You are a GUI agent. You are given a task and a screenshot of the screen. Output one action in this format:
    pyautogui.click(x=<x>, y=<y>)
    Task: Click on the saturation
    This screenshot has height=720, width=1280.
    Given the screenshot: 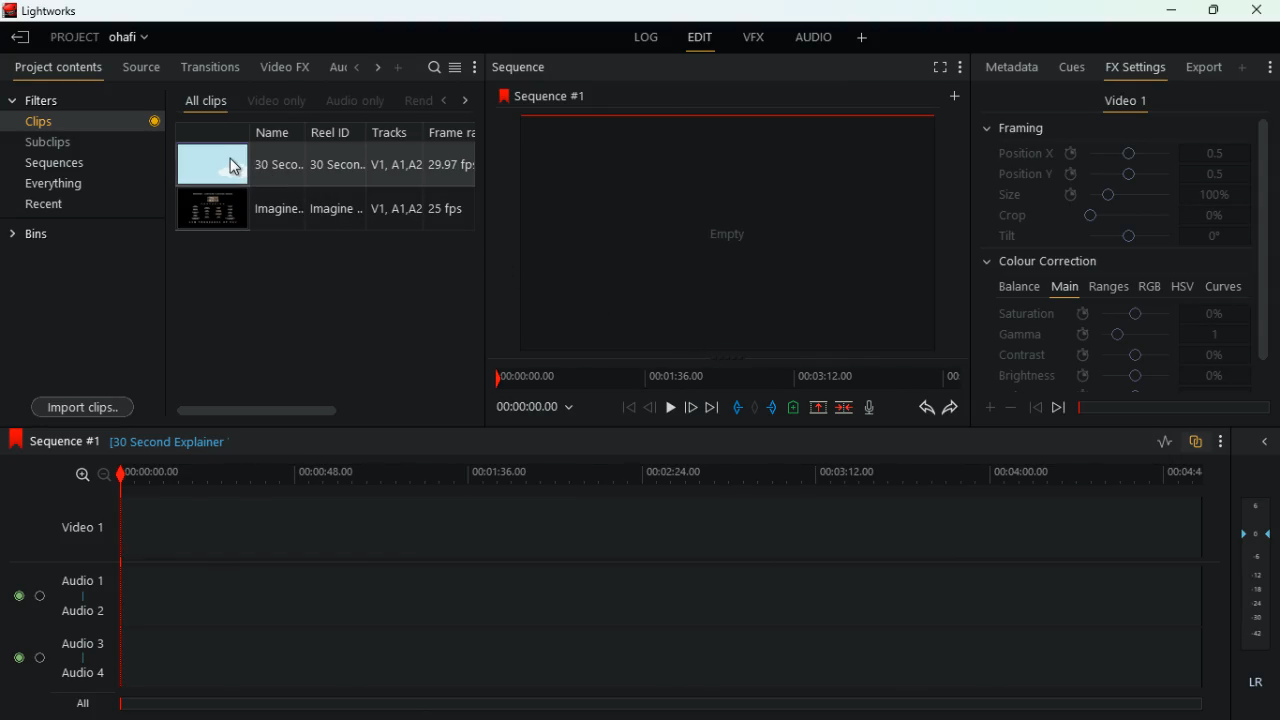 What is the action you would take?
    pyautogui.click(x=1116, y=313)
    